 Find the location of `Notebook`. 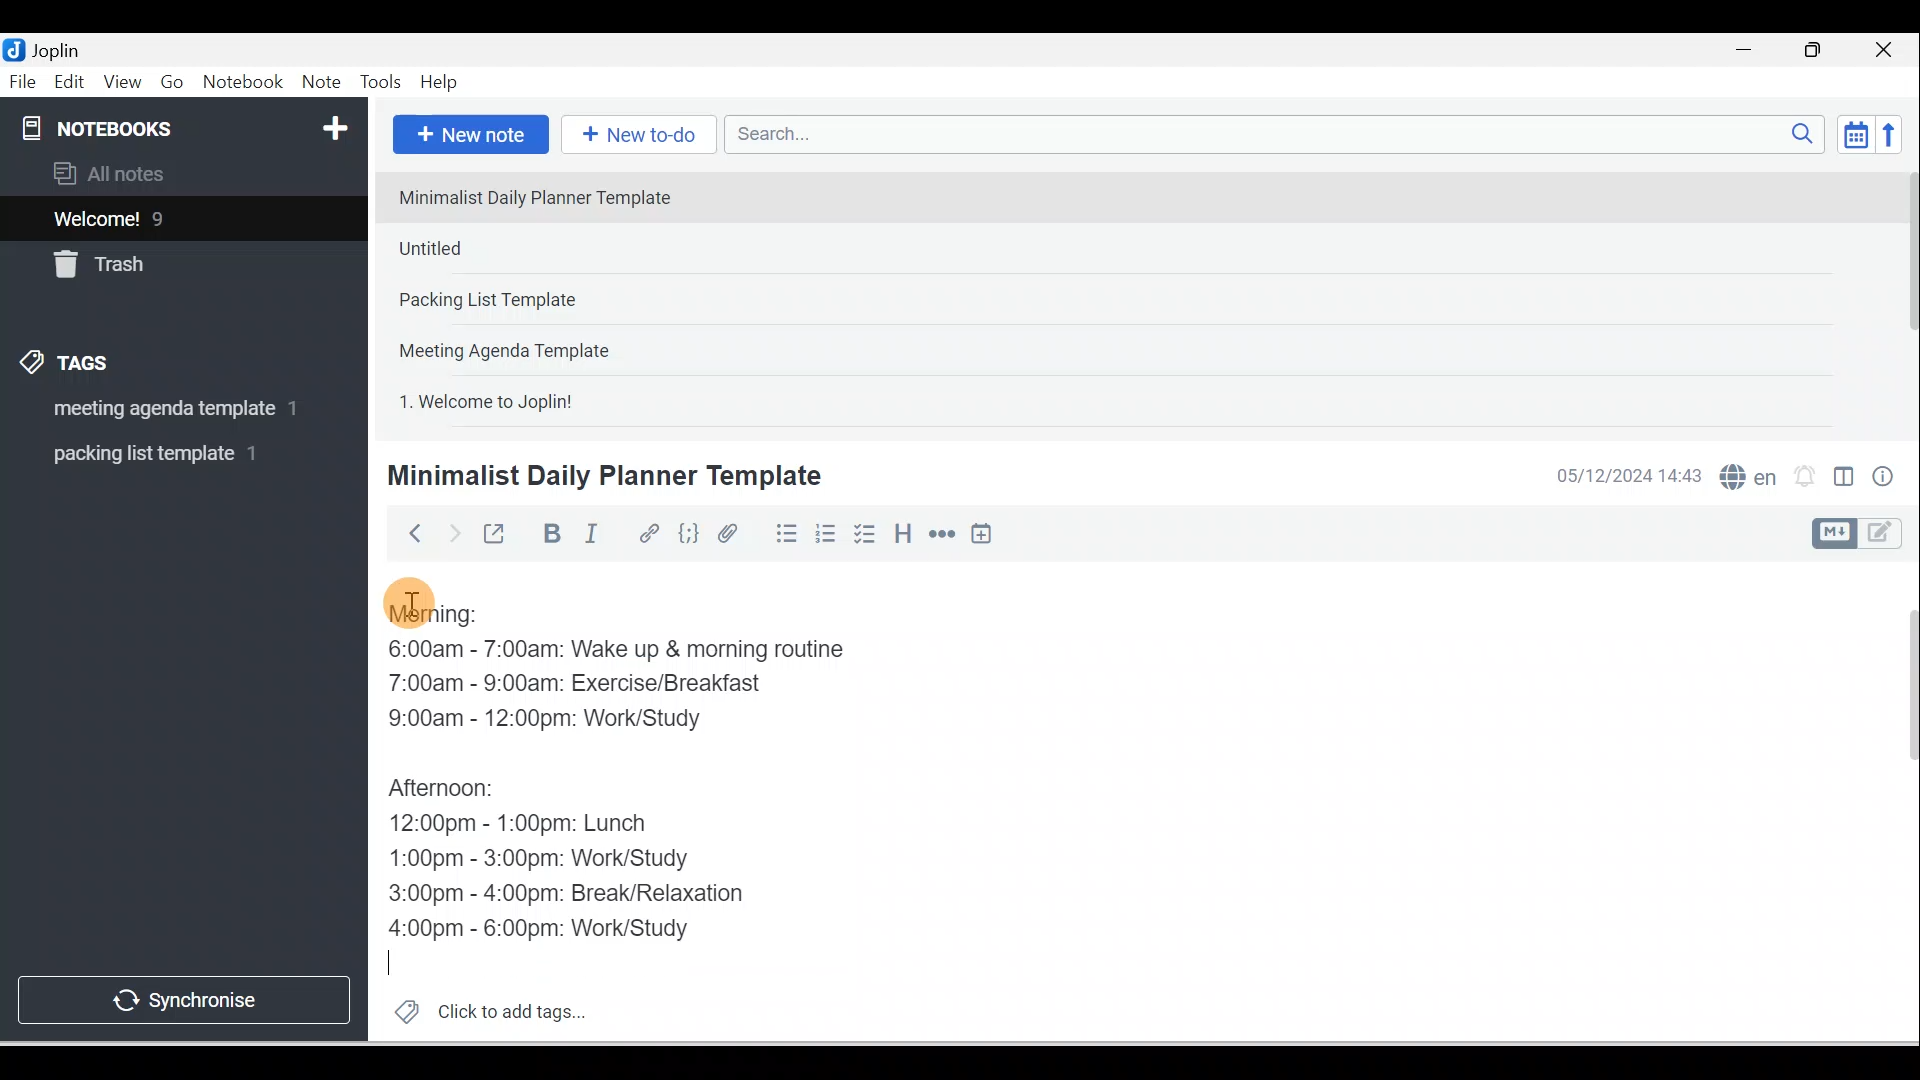

Notebook is located at coordinates (242, 83).